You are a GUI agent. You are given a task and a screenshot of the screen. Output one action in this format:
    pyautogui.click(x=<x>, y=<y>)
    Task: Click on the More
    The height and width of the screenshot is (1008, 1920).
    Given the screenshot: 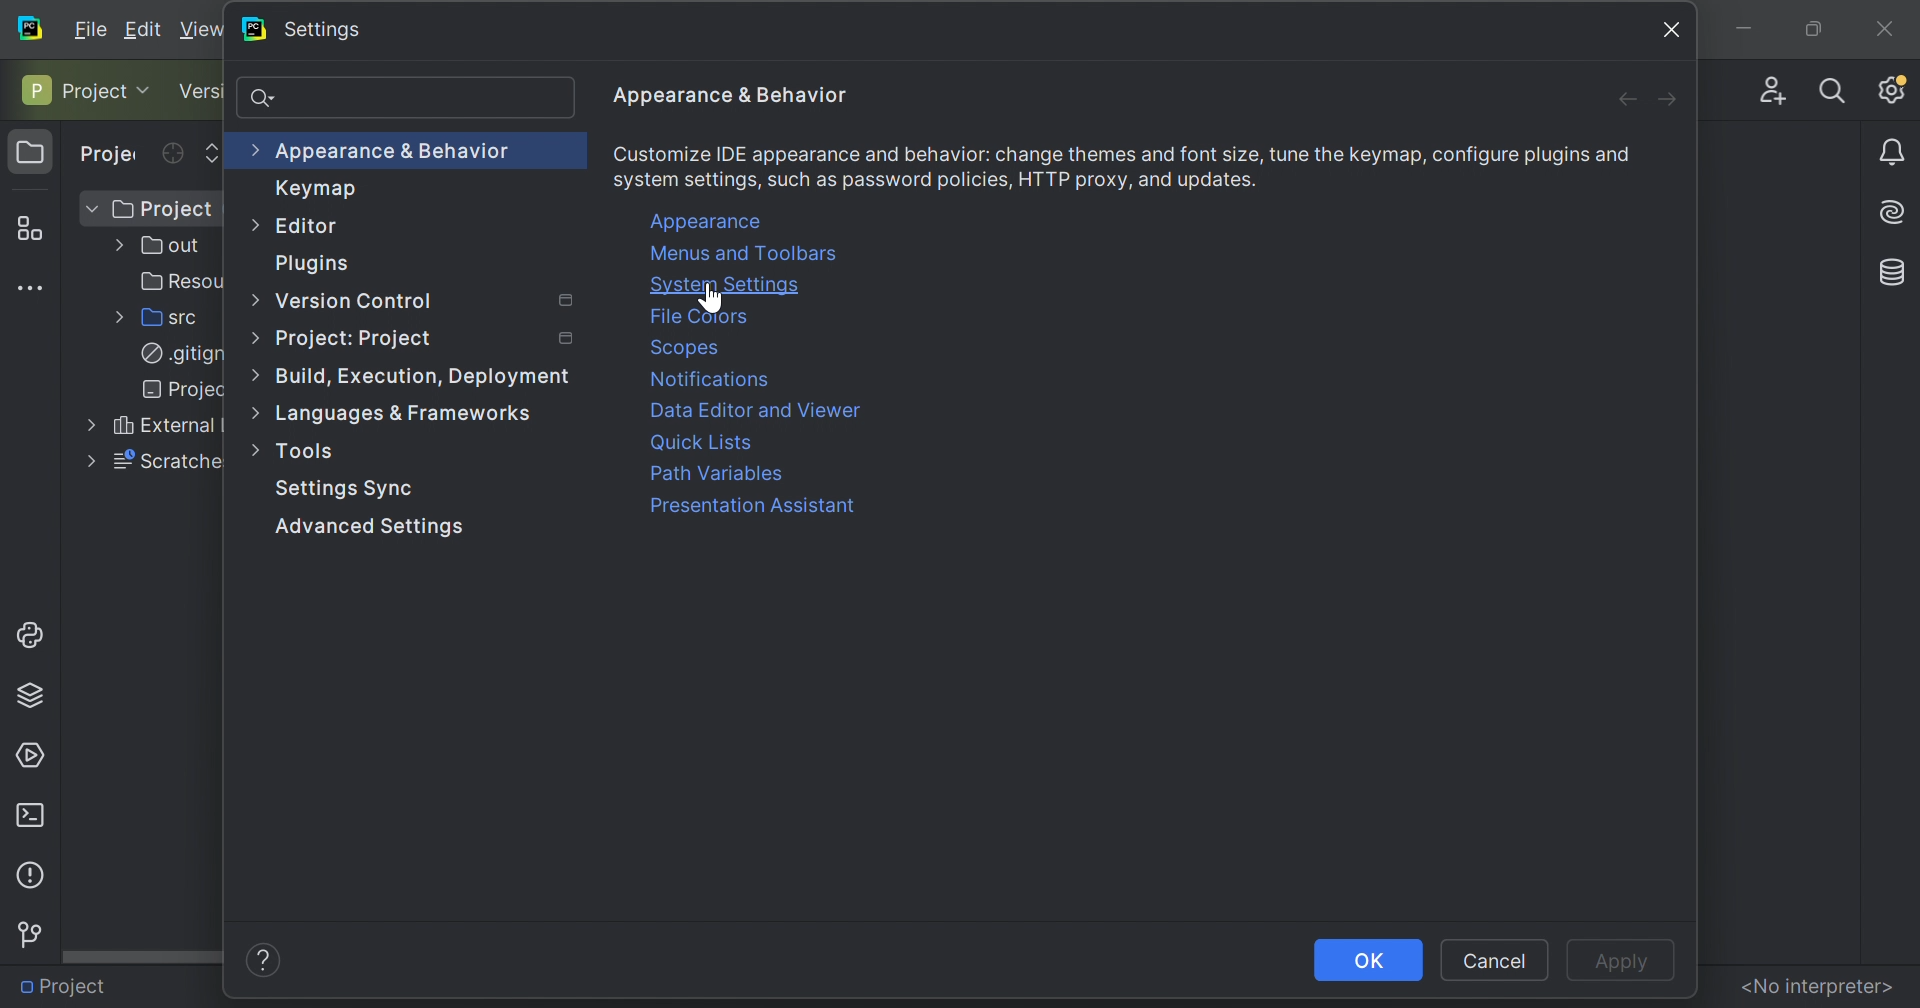 What is the action you would take?
    pyautogui.click(x=253, y=296)
    